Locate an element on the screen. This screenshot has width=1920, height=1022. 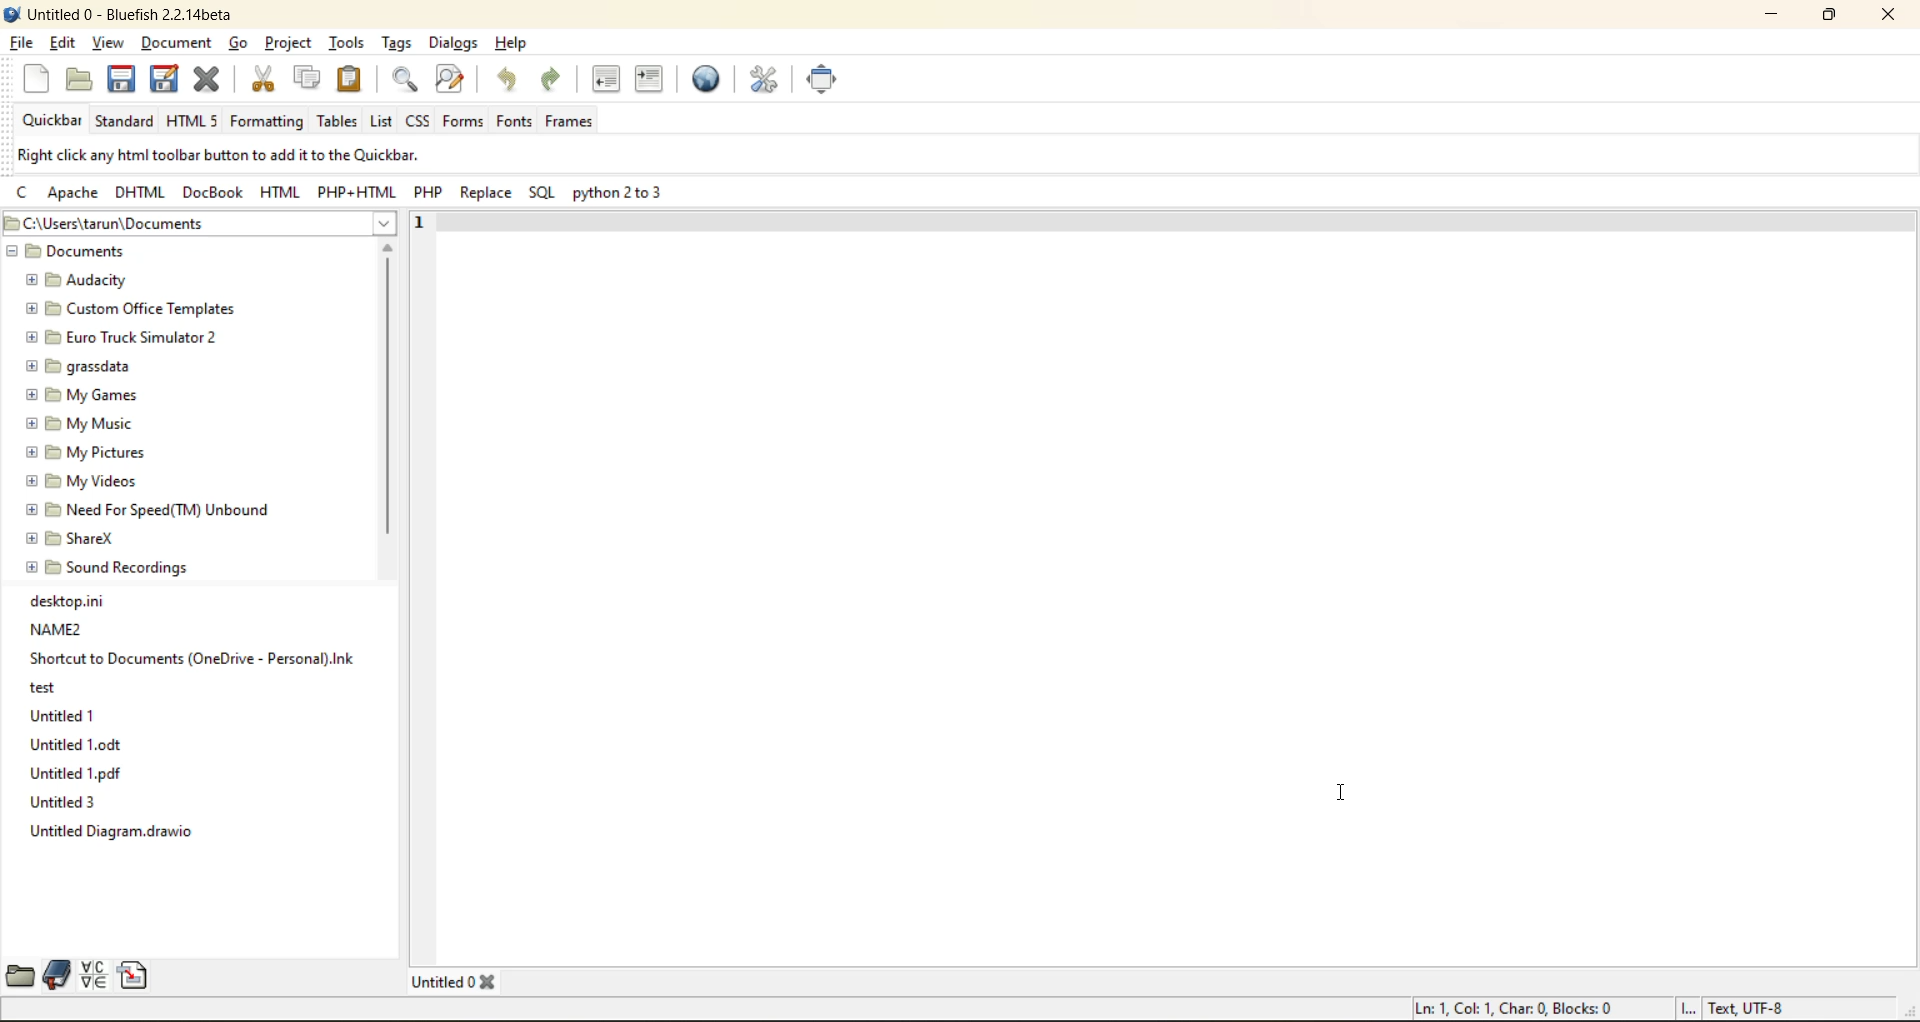
file is located at coordinates (19, 42).